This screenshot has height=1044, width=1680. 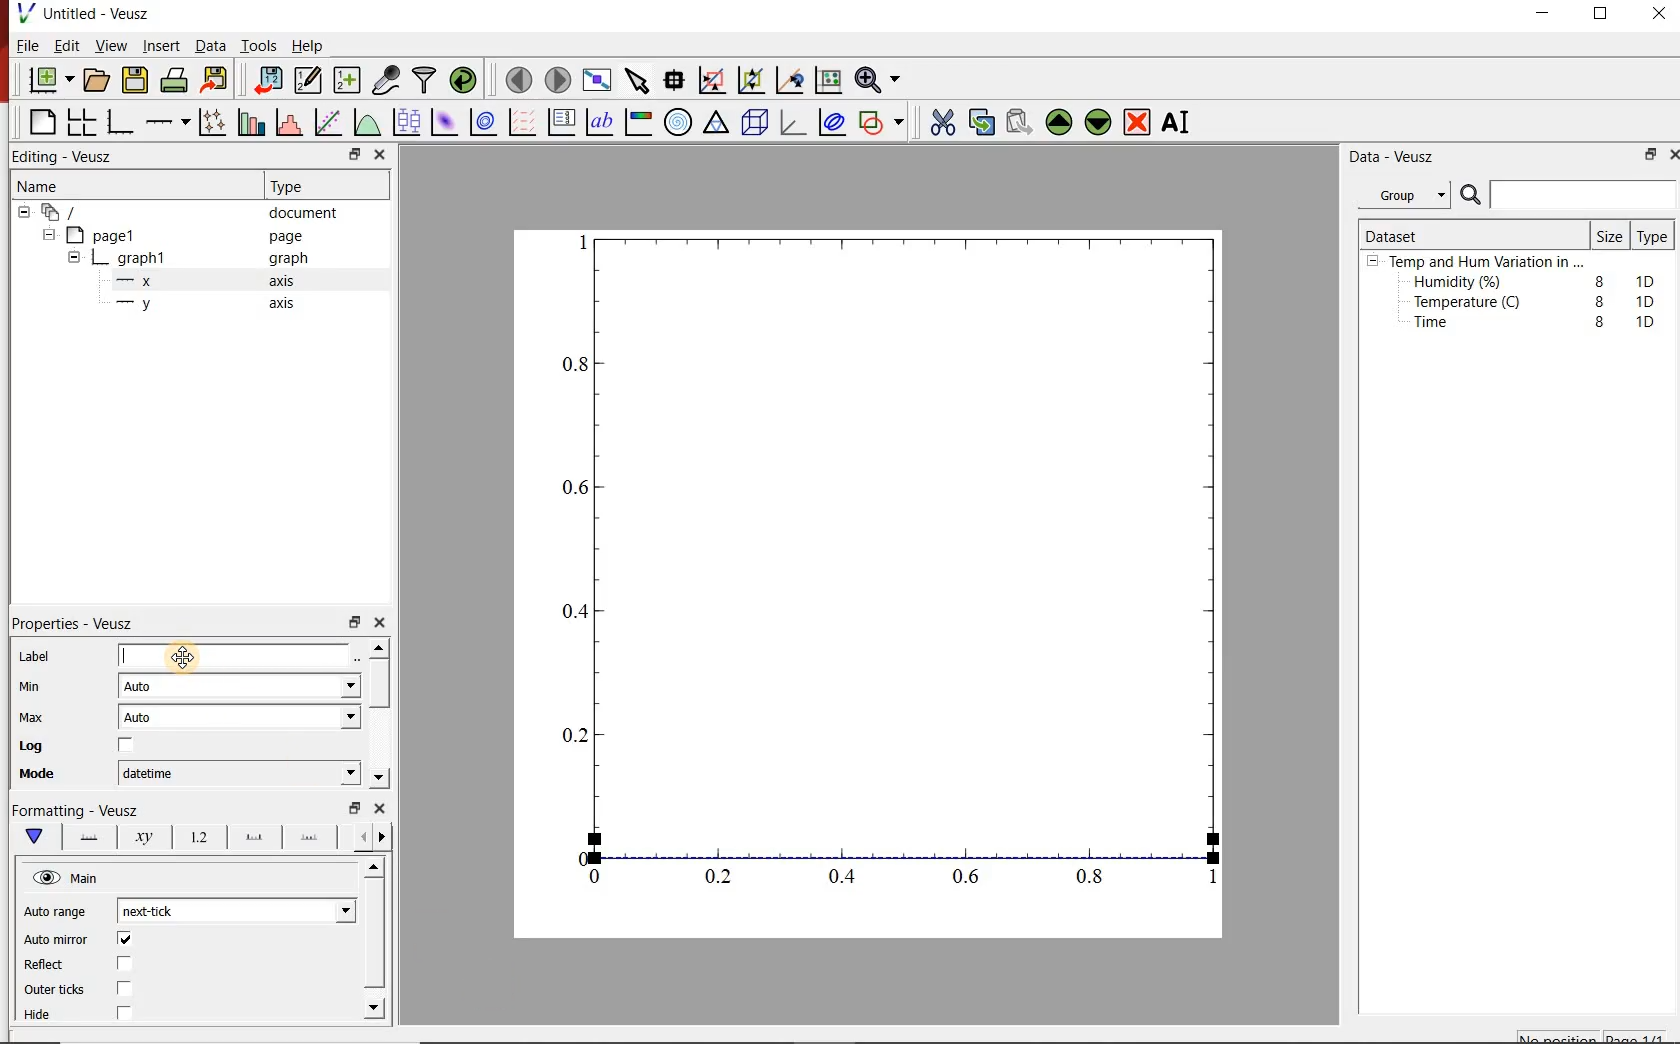 I want to click on Editing - Veusz, so click(x=69, y=156).